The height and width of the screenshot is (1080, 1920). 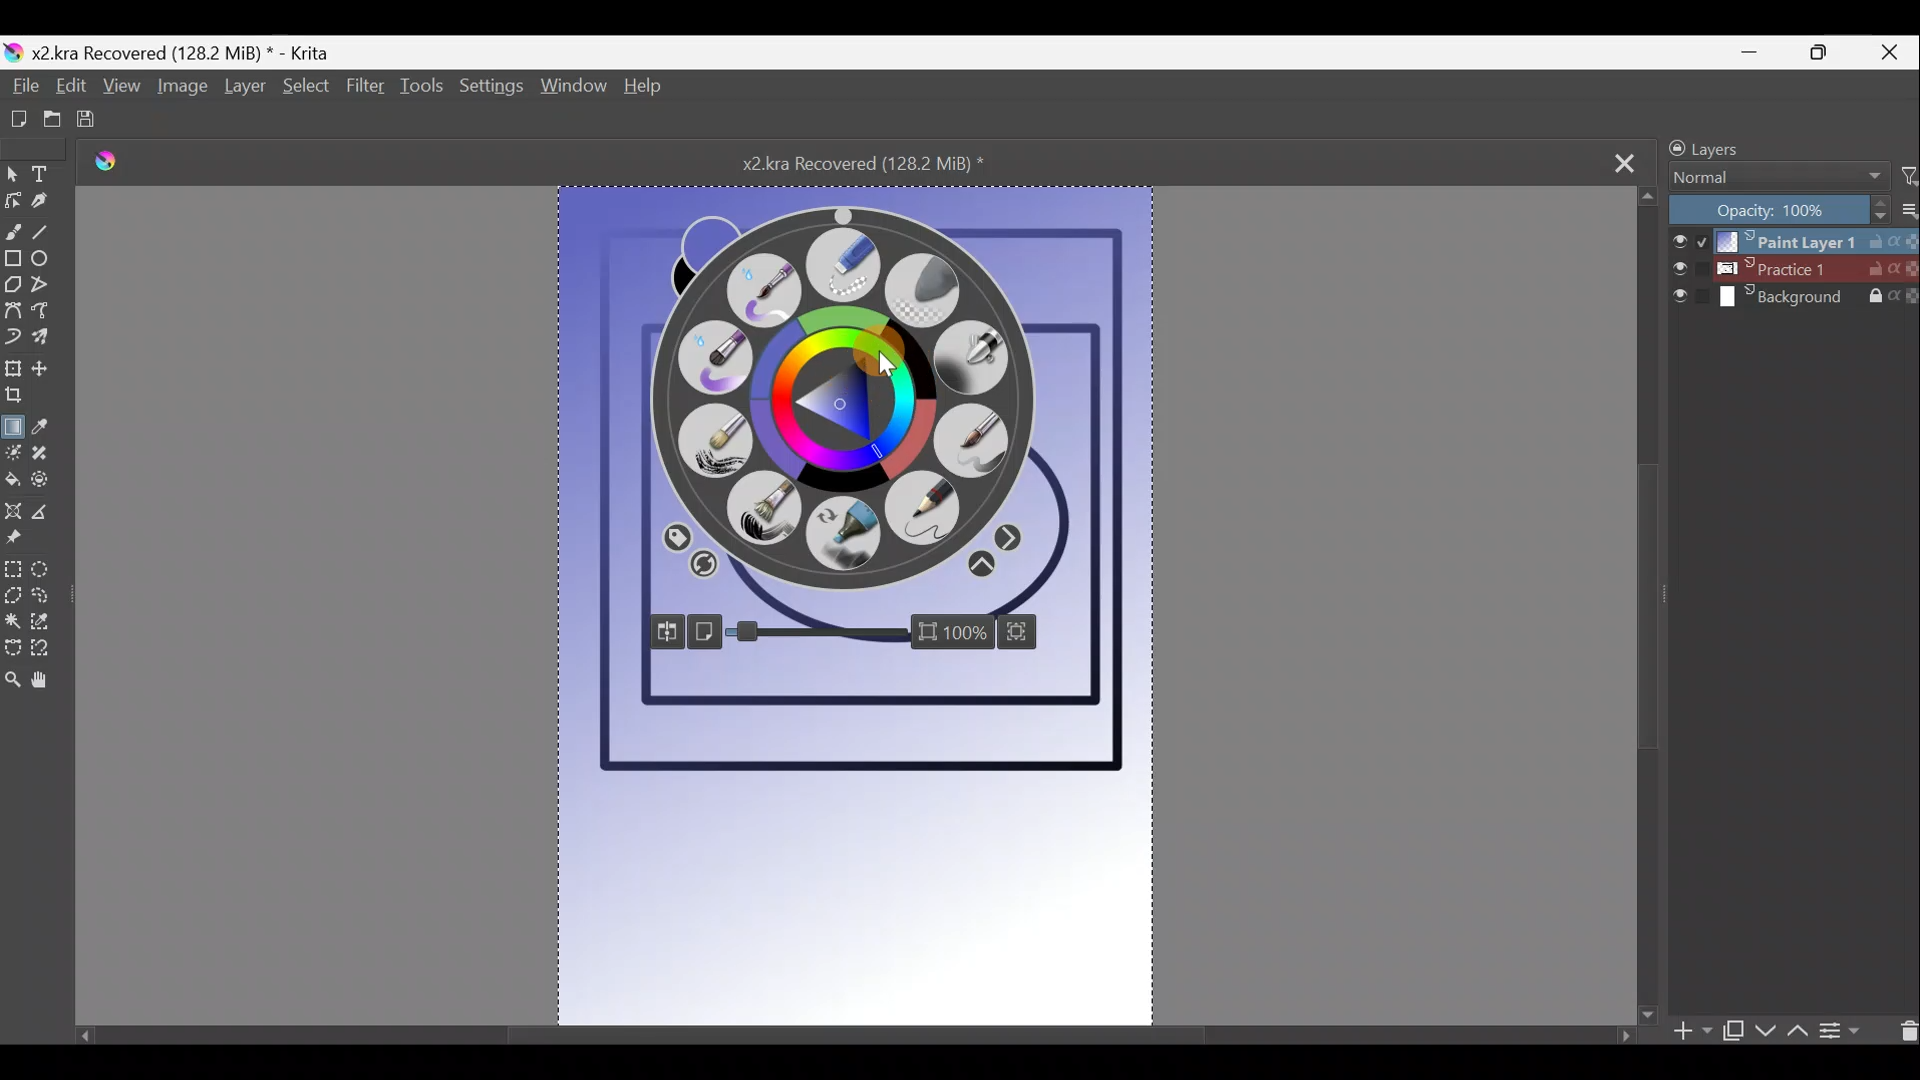 I want to click on Show just the canvas/whole window, so click(x=709, y=630).